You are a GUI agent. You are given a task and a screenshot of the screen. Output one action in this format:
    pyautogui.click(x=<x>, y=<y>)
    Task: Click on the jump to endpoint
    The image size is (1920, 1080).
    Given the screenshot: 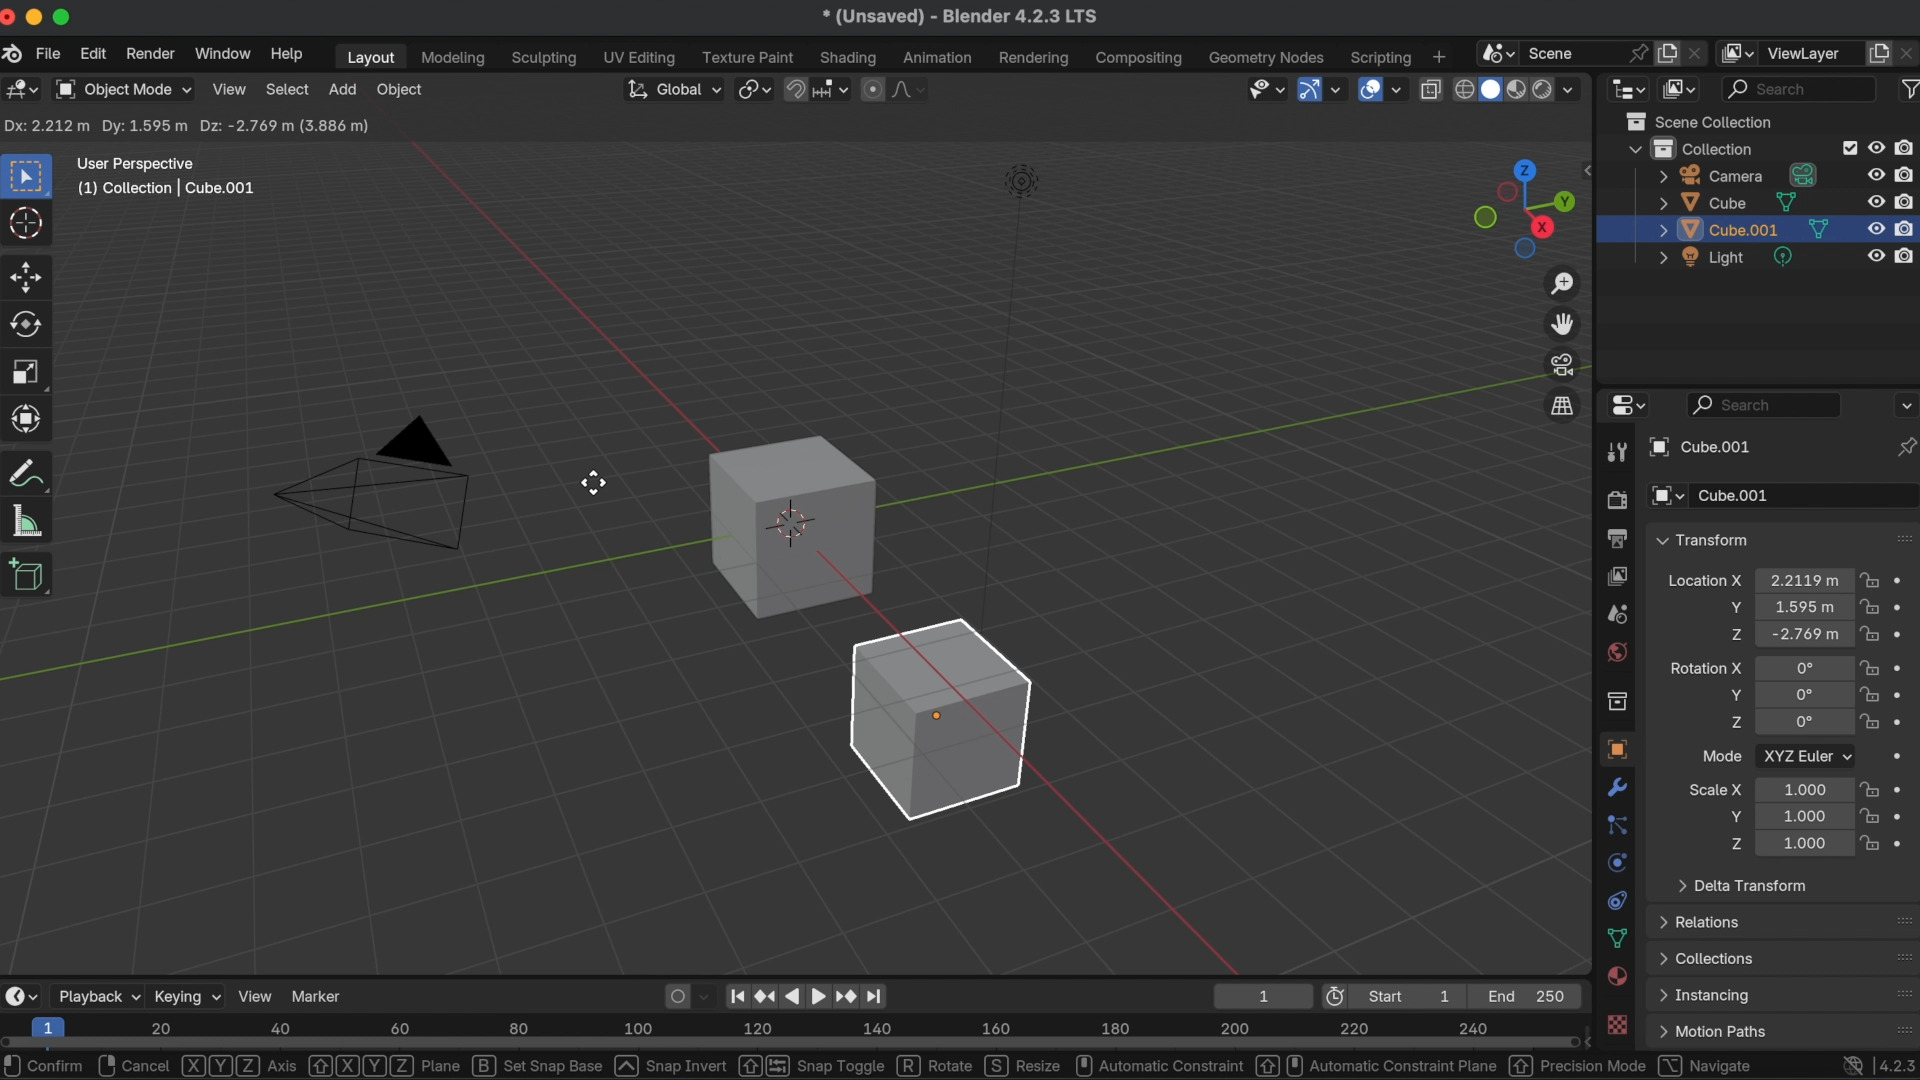 What is the action you would take?
    pyautogui.click(x=882, y=995)
    